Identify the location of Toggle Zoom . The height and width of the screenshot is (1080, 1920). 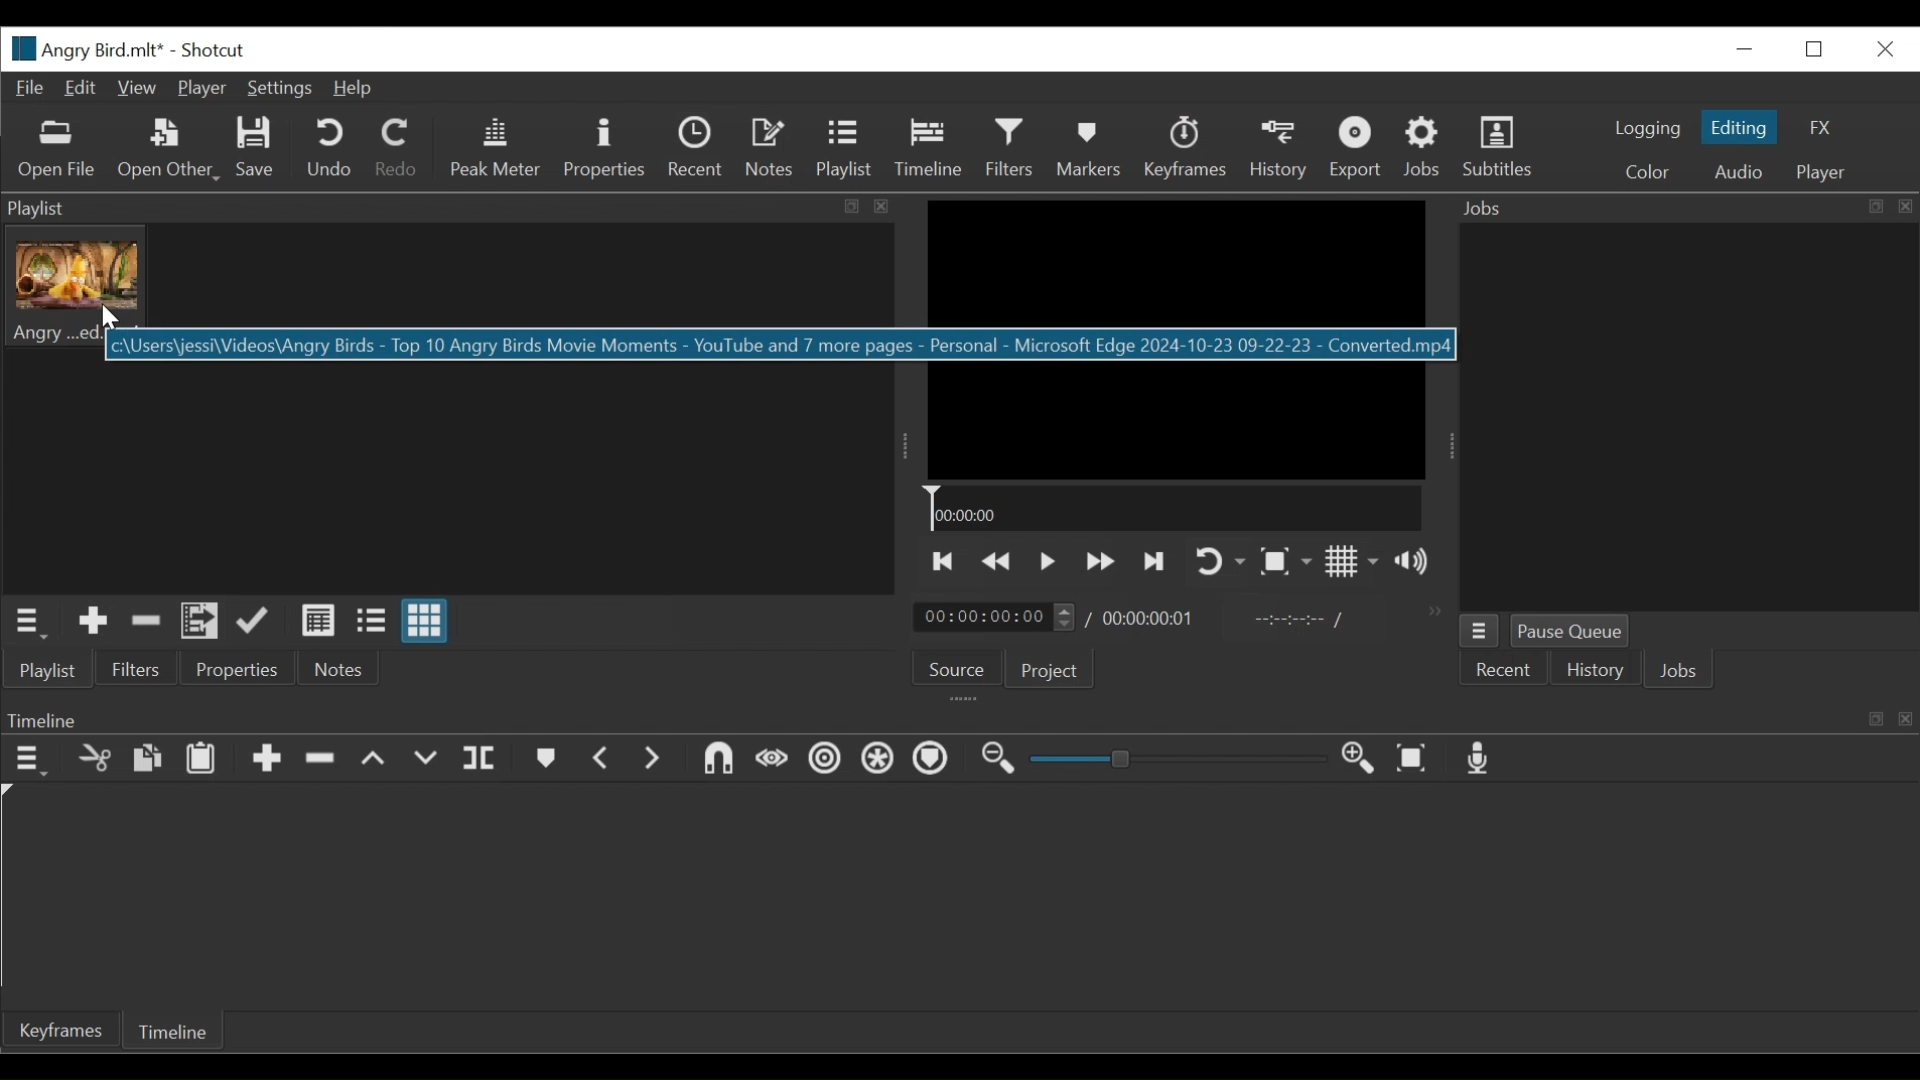
(1286, 560).